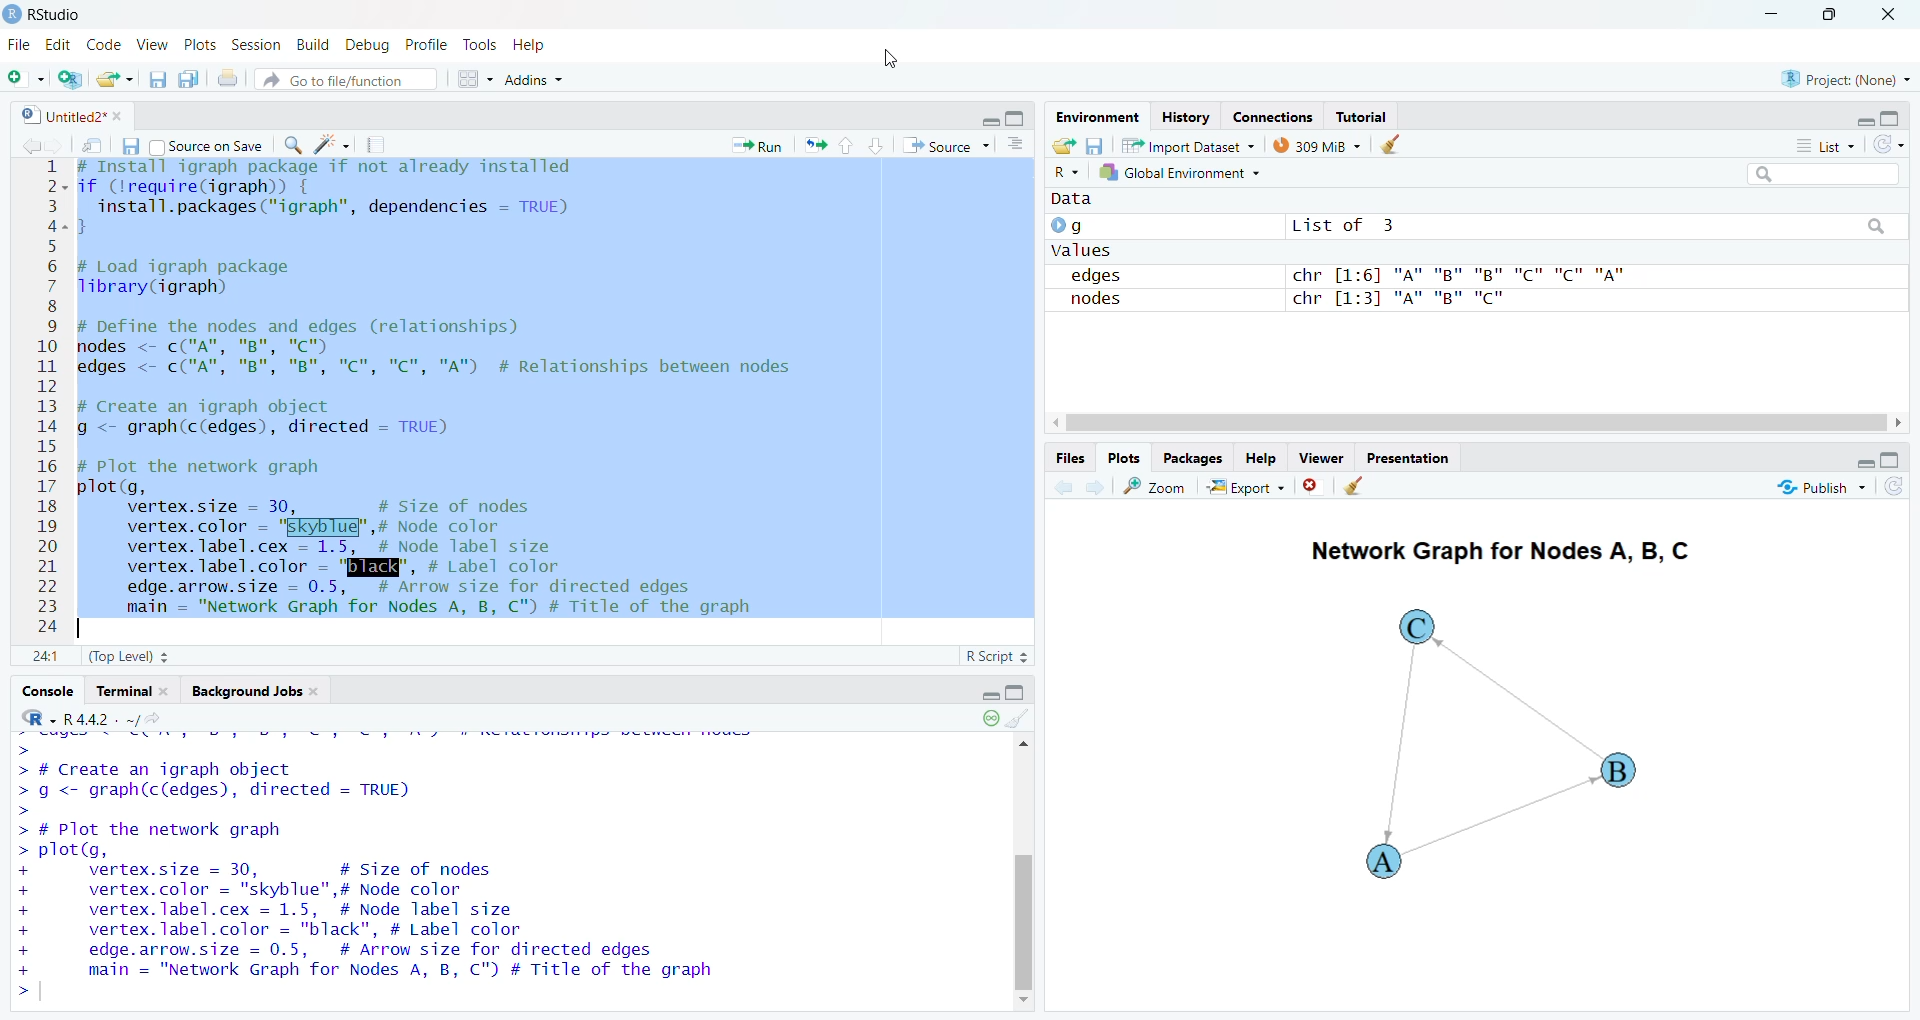  What do you see at coordinates (254, 44) in the screenshot?
I see `Session` at bounding box center [254, 44].